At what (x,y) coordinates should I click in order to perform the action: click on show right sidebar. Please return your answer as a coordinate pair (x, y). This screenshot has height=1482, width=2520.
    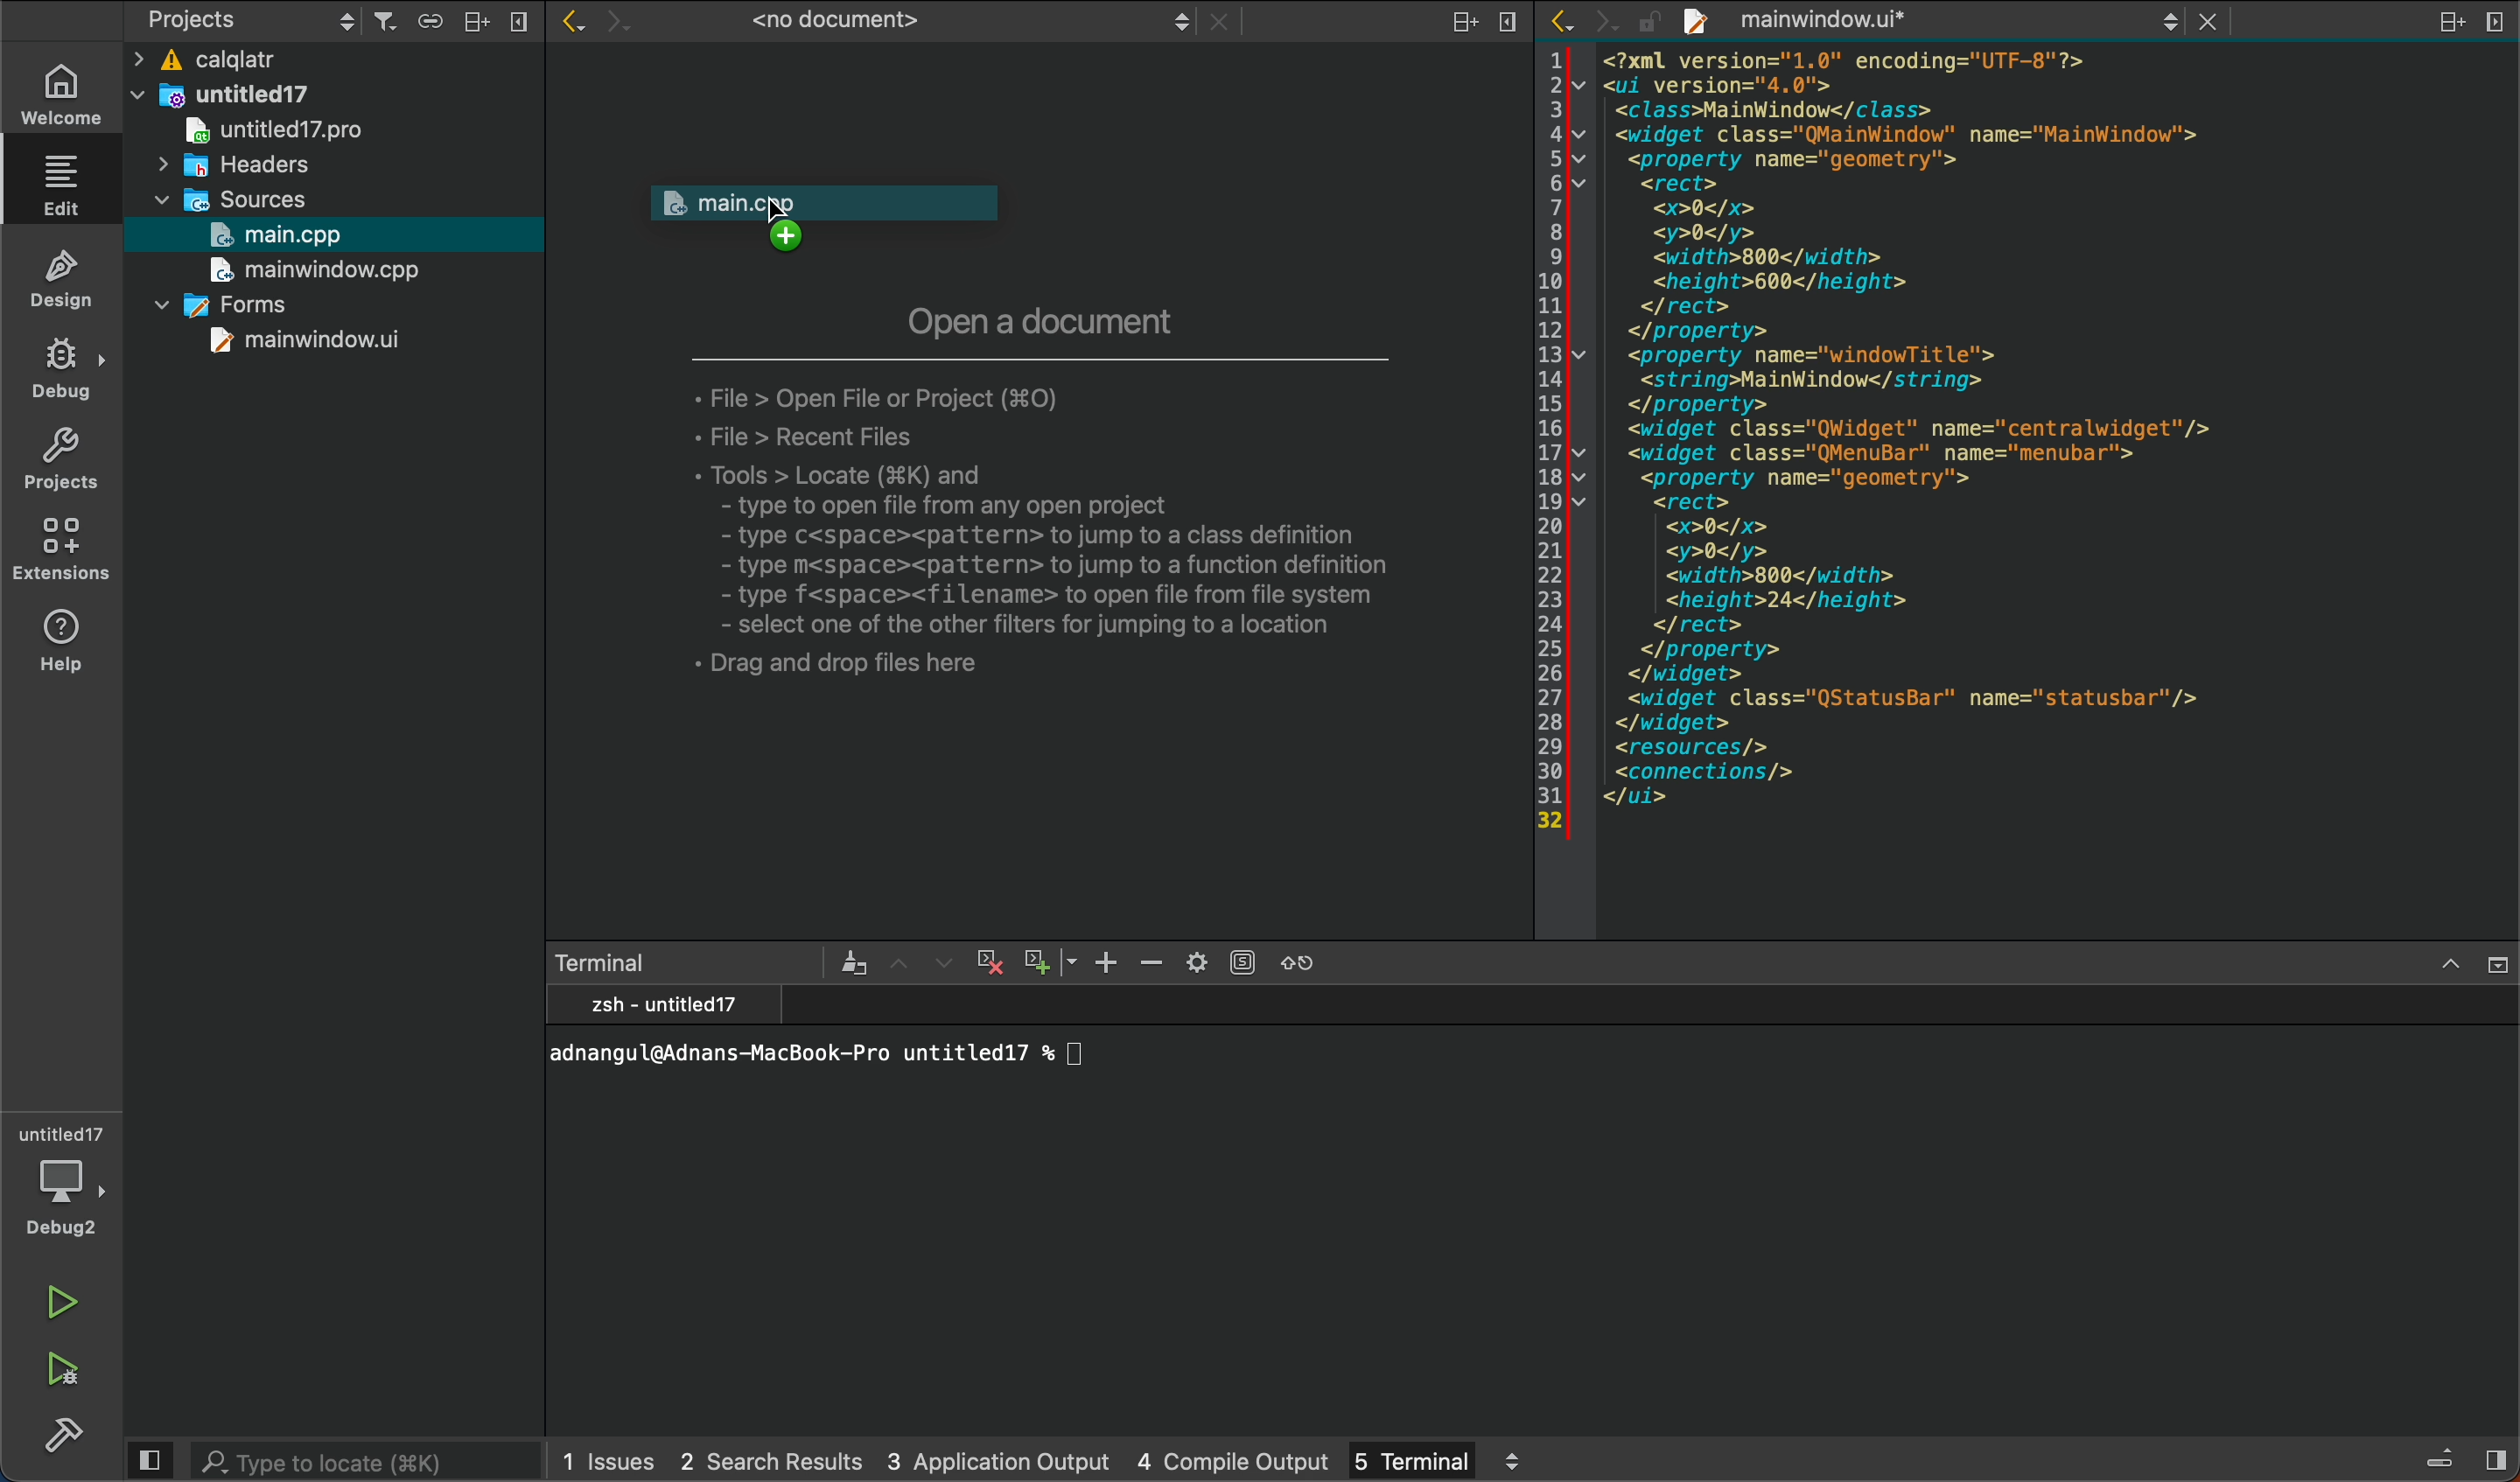
    Looking at the image, I should click on (2495, 1458).